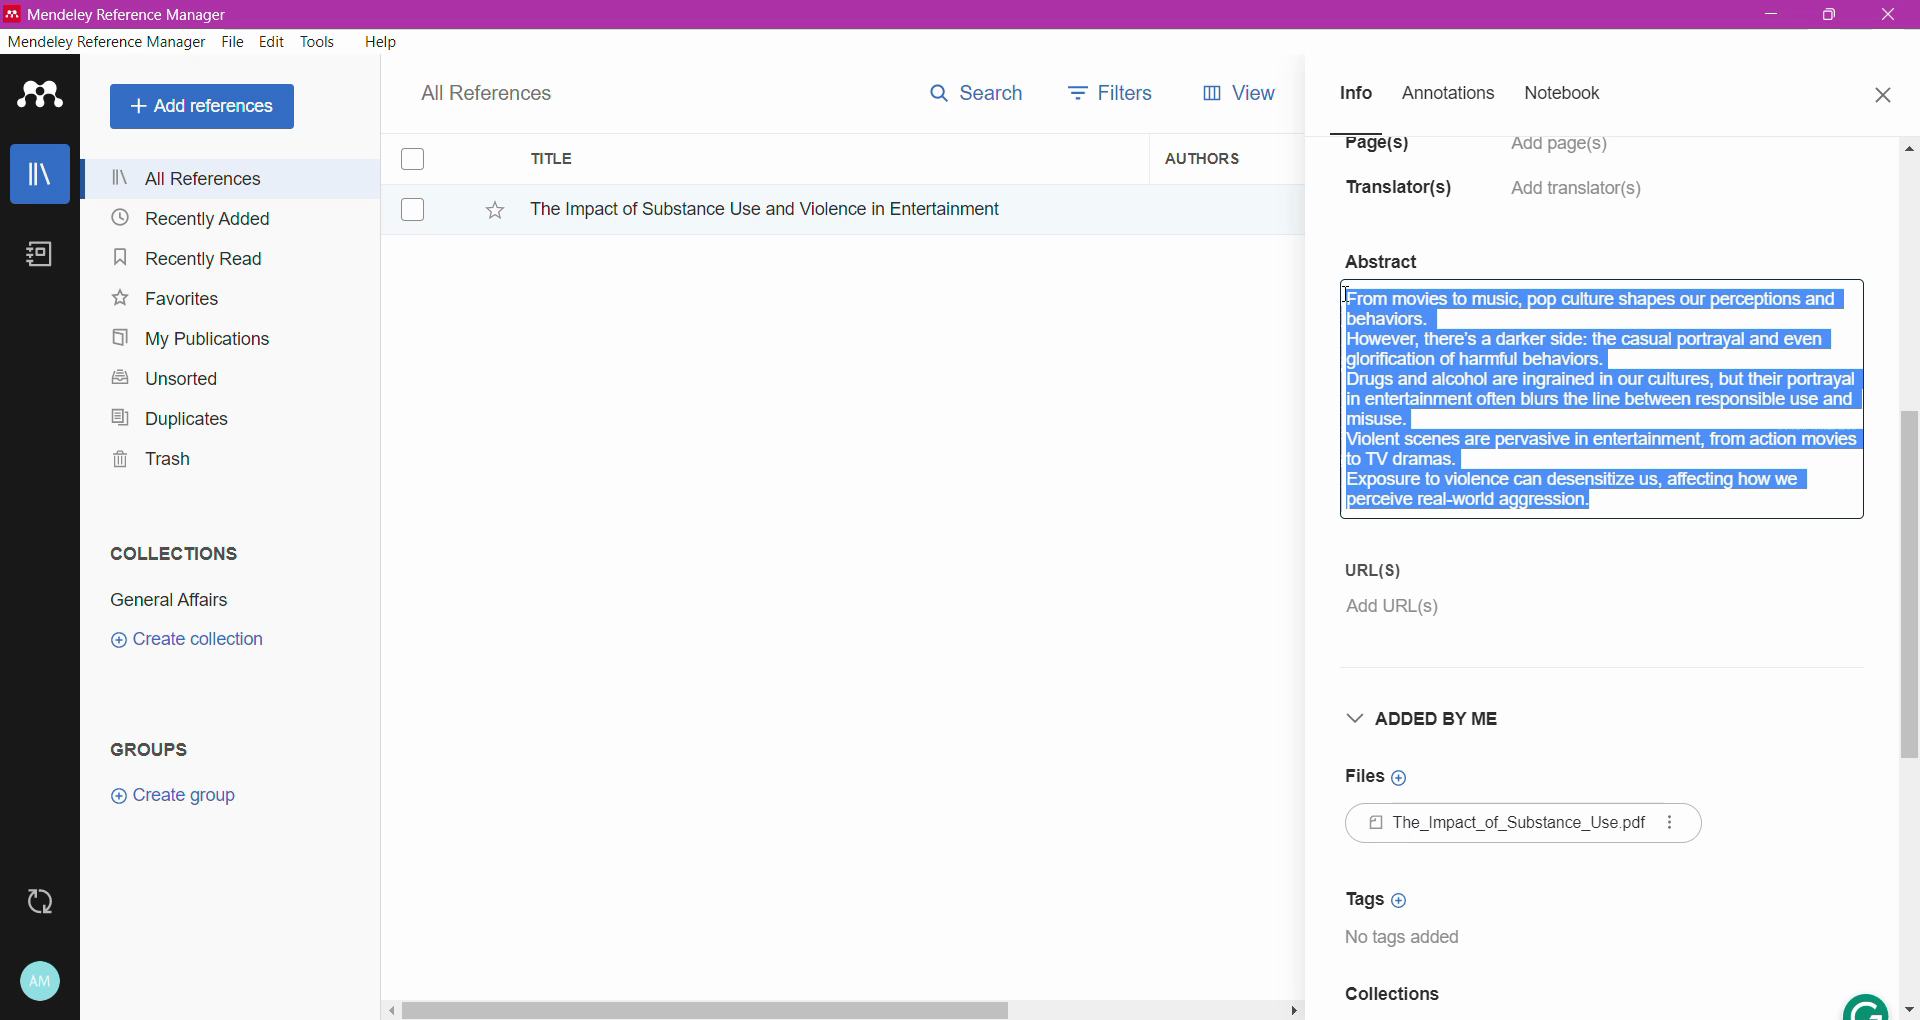  I want to click on Cursor, so click(1348, 303).